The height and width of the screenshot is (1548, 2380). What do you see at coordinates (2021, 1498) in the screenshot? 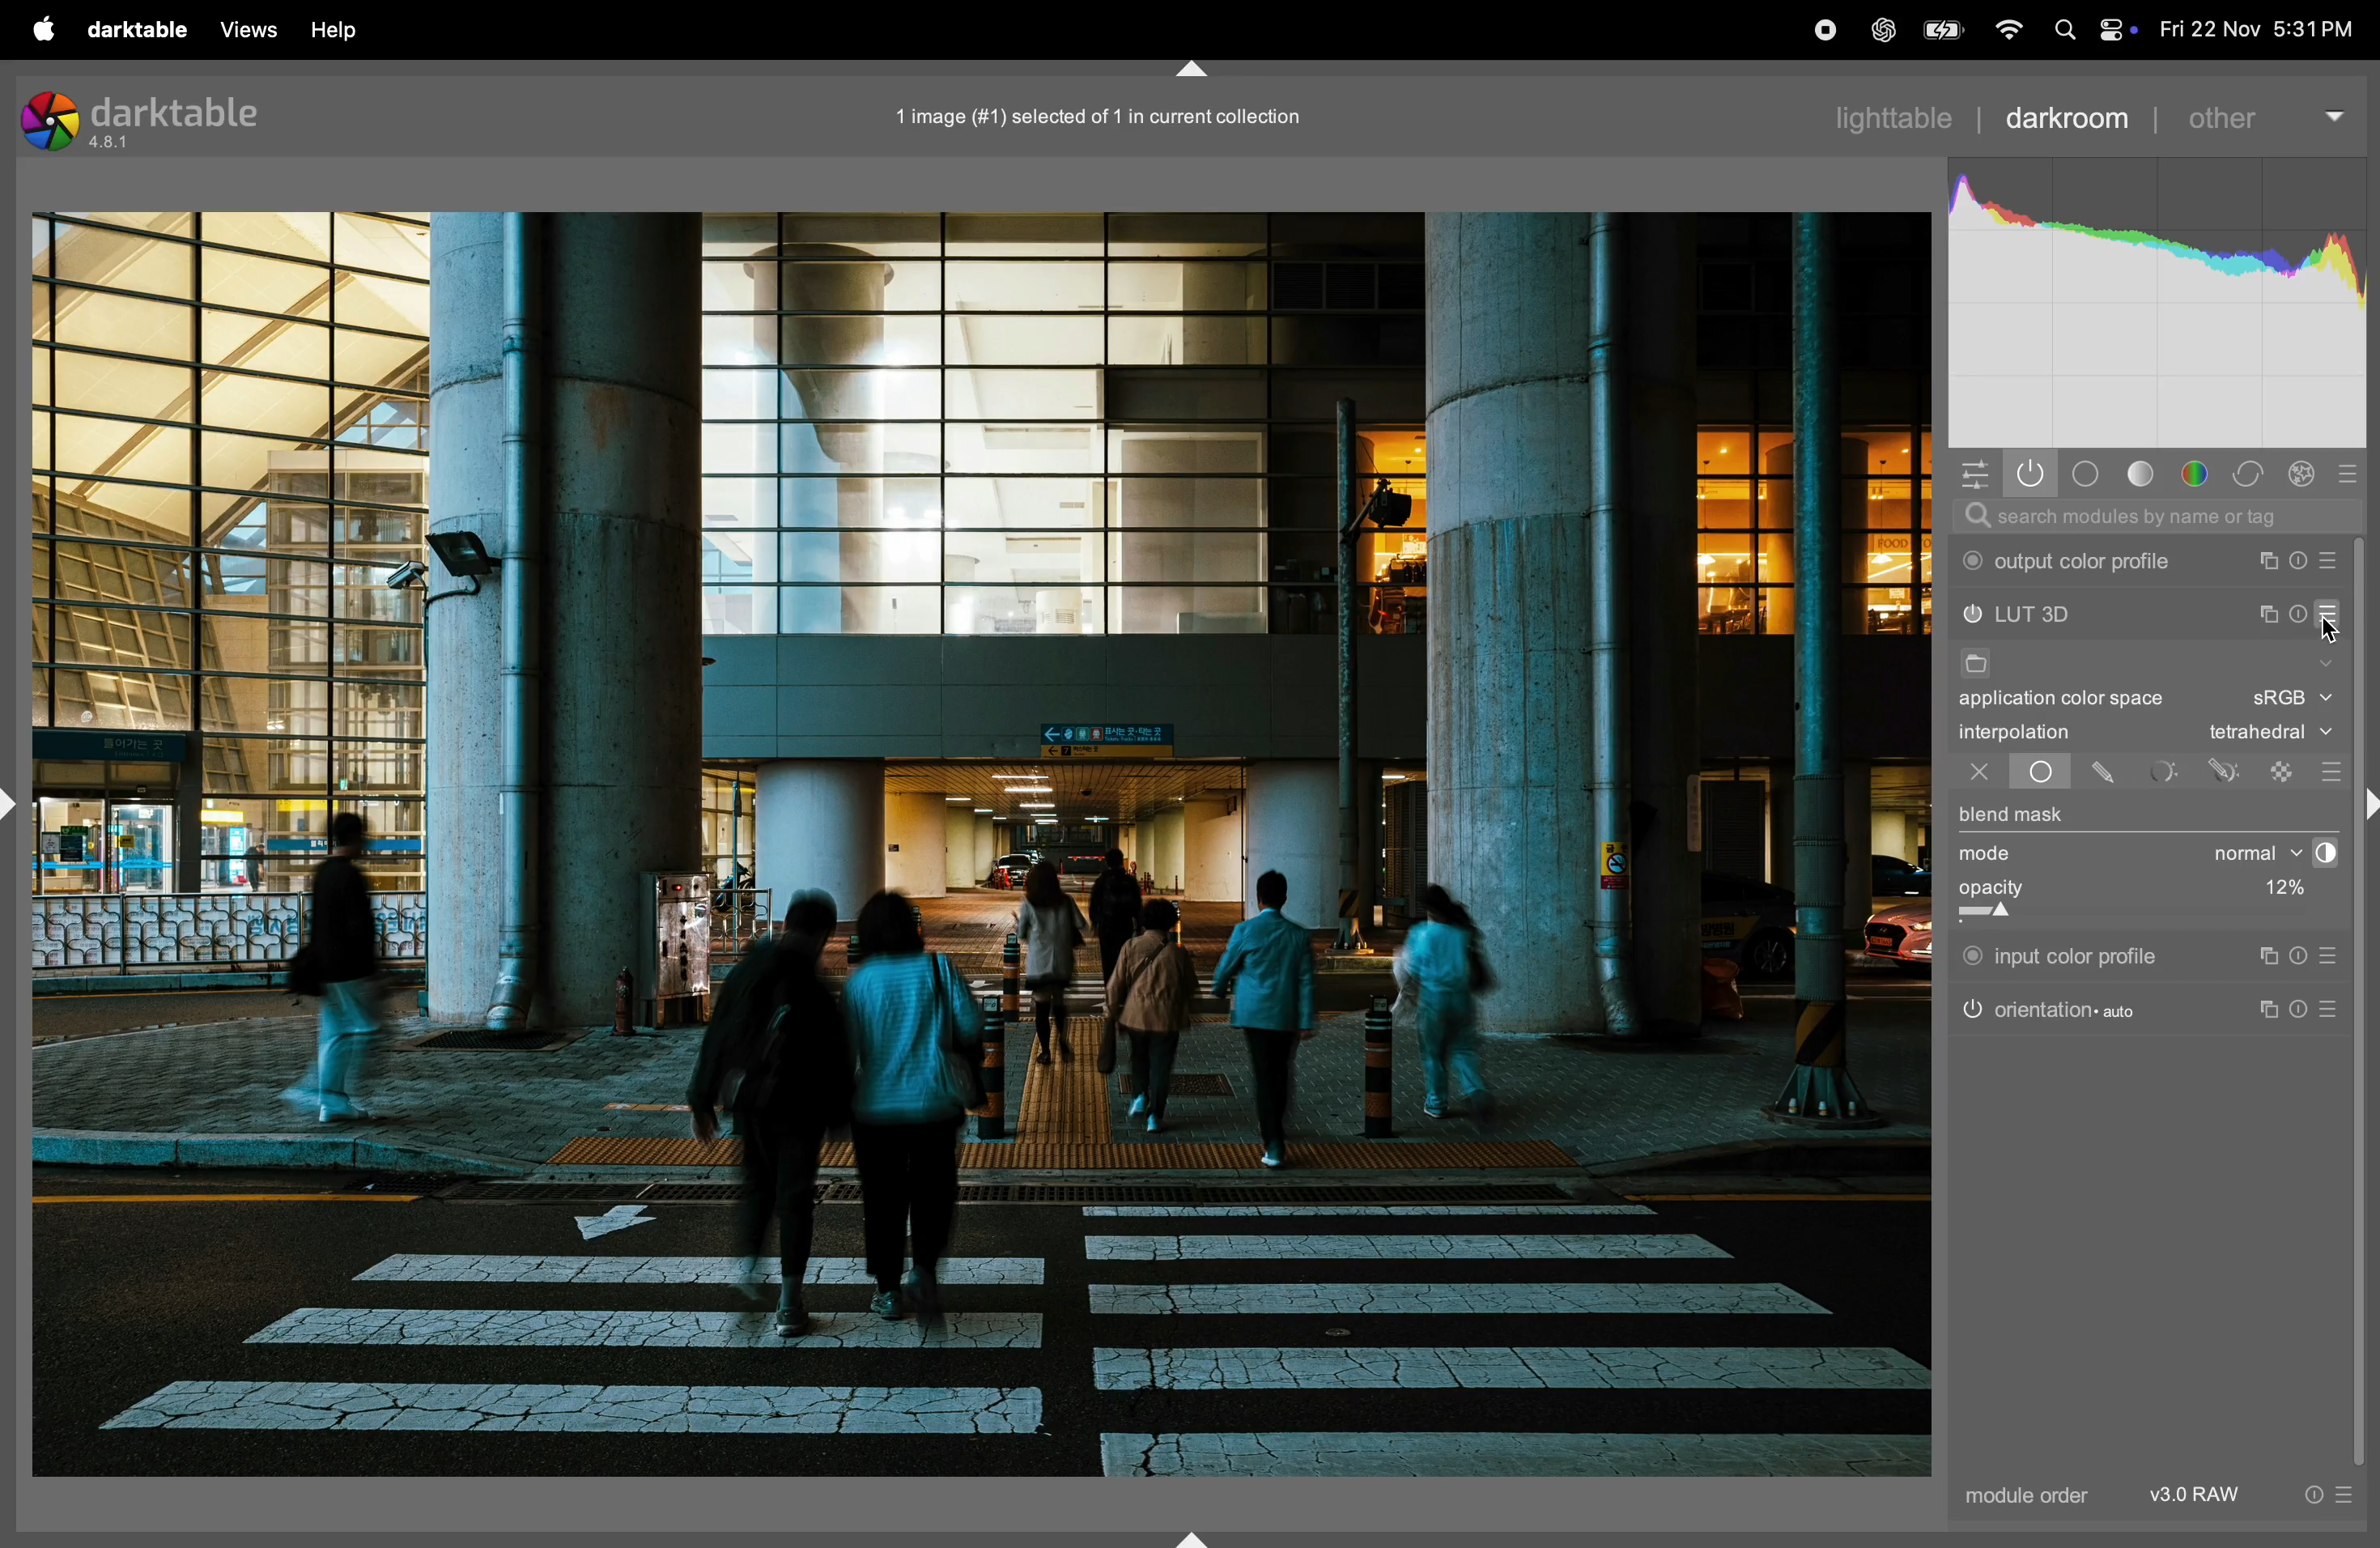
I see `module order` at bounding box center [2021, 1498].